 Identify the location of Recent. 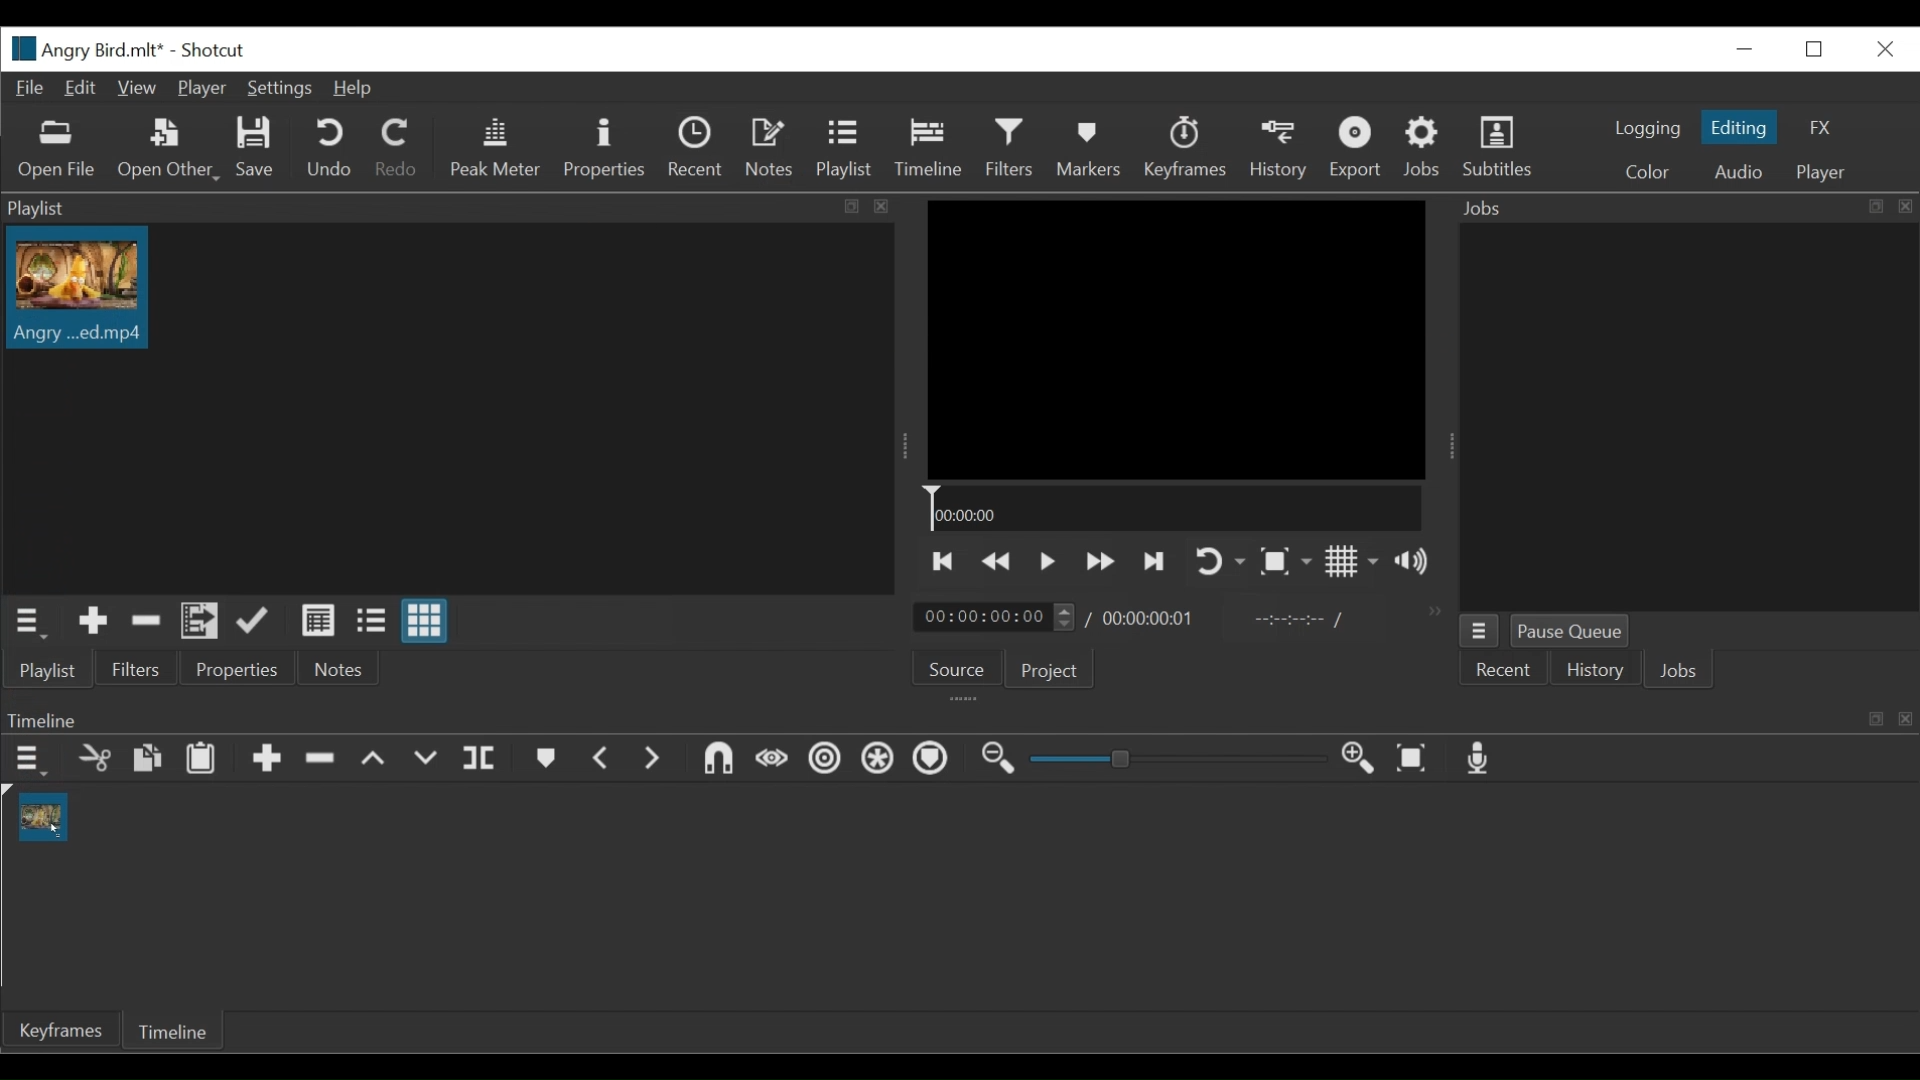
(1503, 671).